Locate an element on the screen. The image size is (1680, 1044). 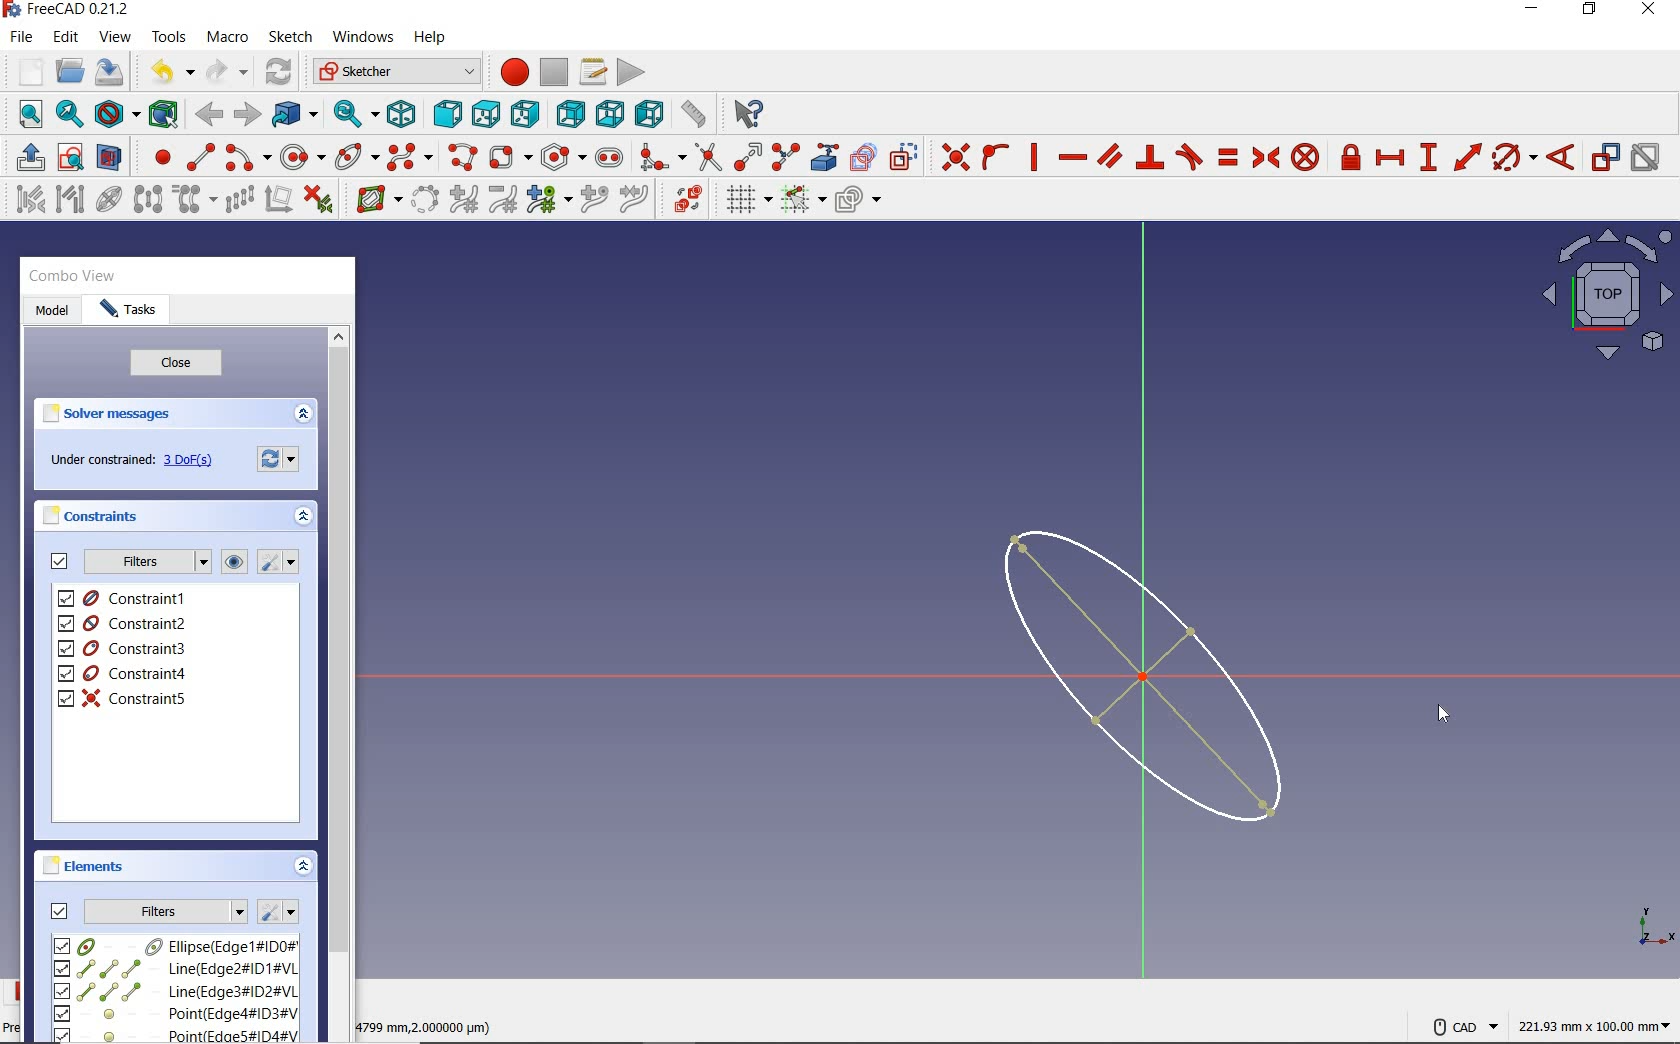
constraint1 is located at coordinates (129, 598).